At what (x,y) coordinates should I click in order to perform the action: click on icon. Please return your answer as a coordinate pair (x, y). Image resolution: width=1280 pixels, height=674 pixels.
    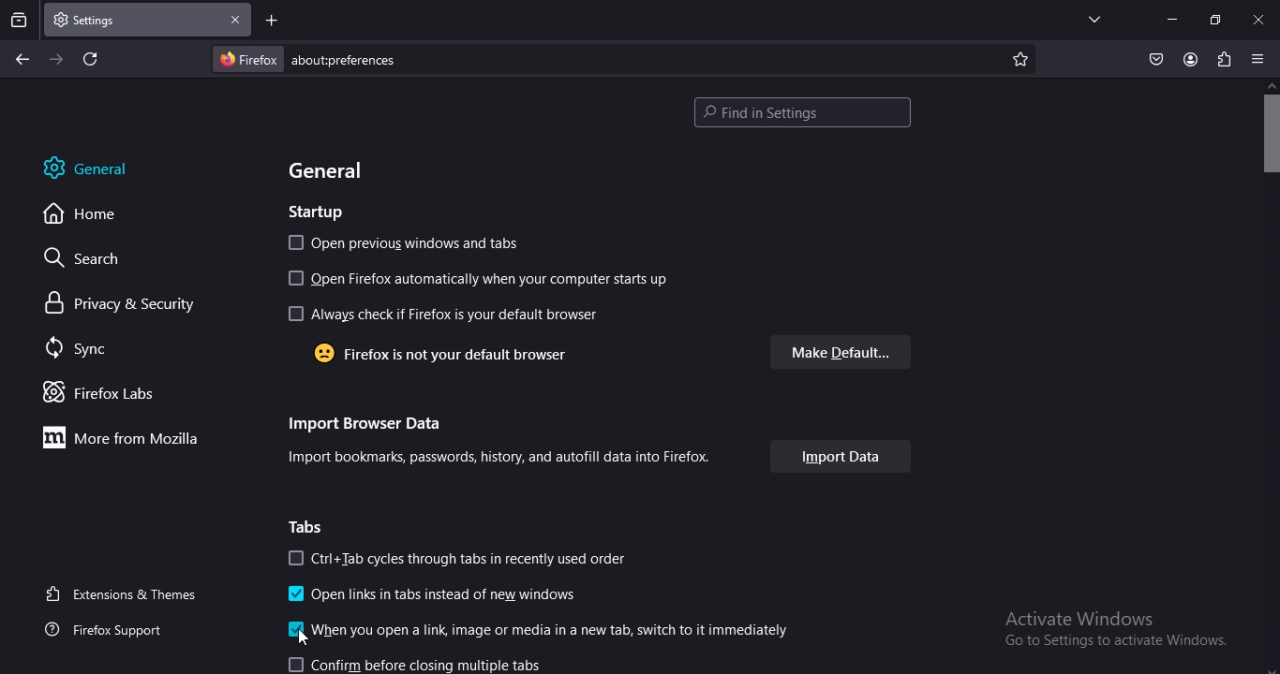
    Looking at the image, I should click on (296, 630).